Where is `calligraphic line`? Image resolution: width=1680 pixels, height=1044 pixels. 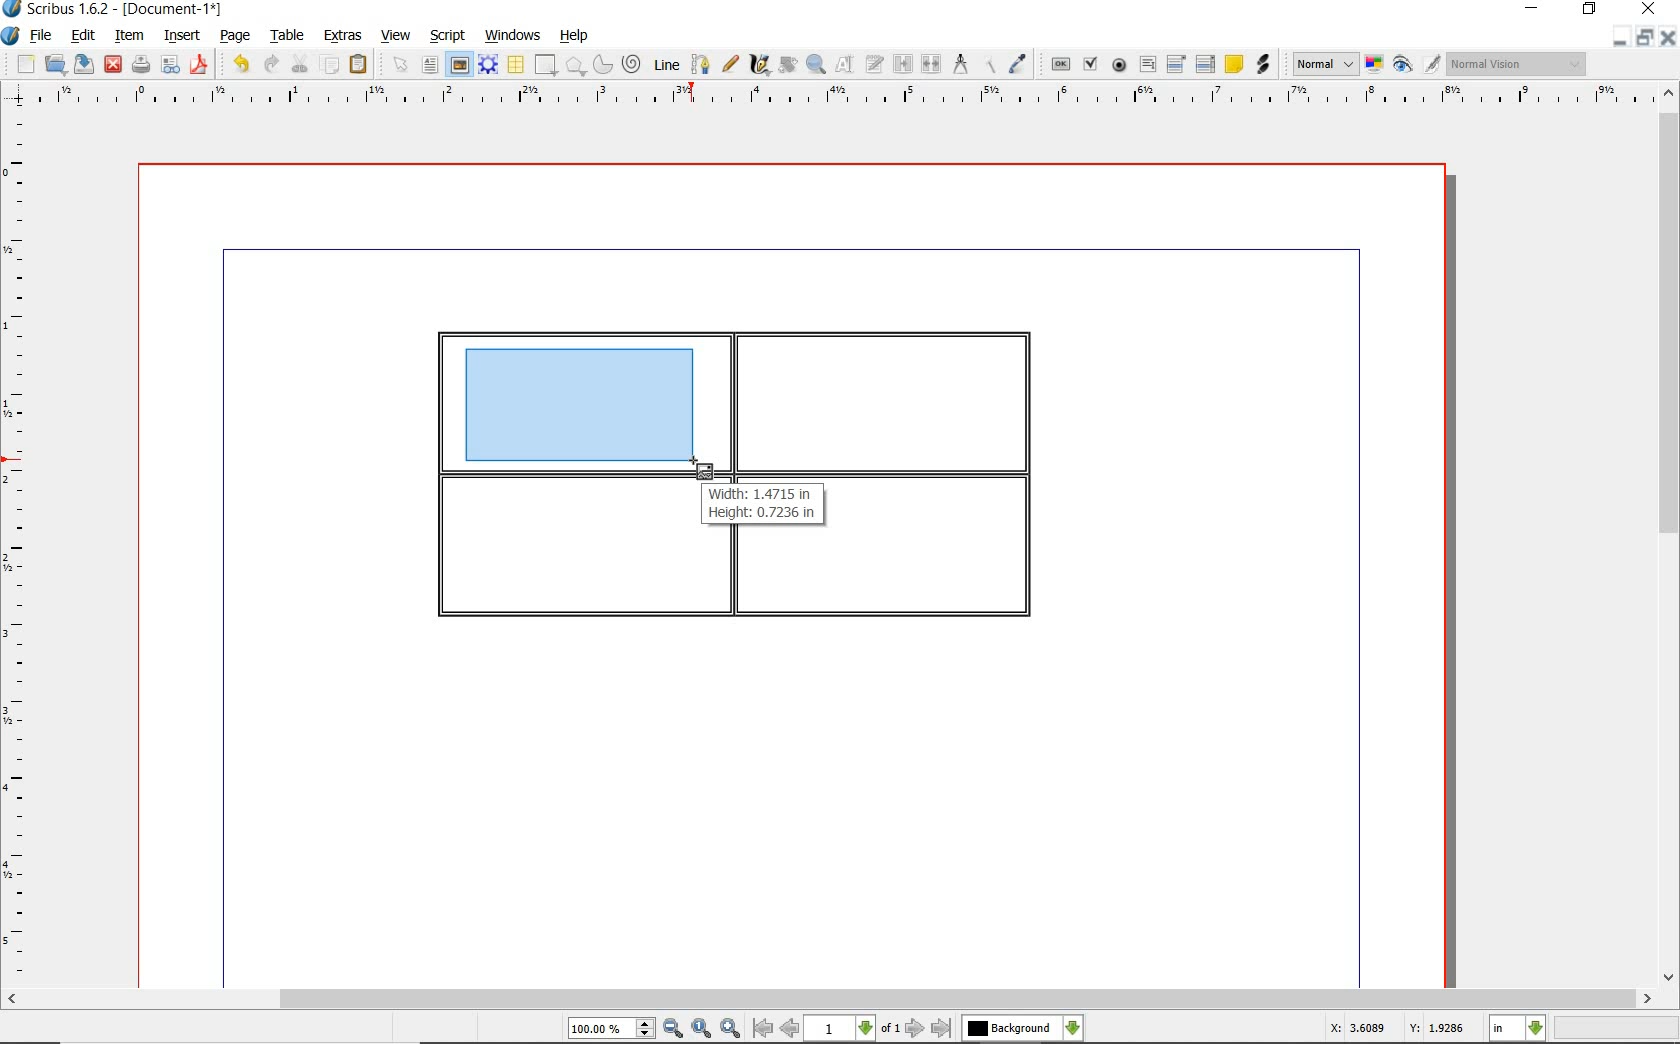 calligraphic line is located at coordinates (760, 65).